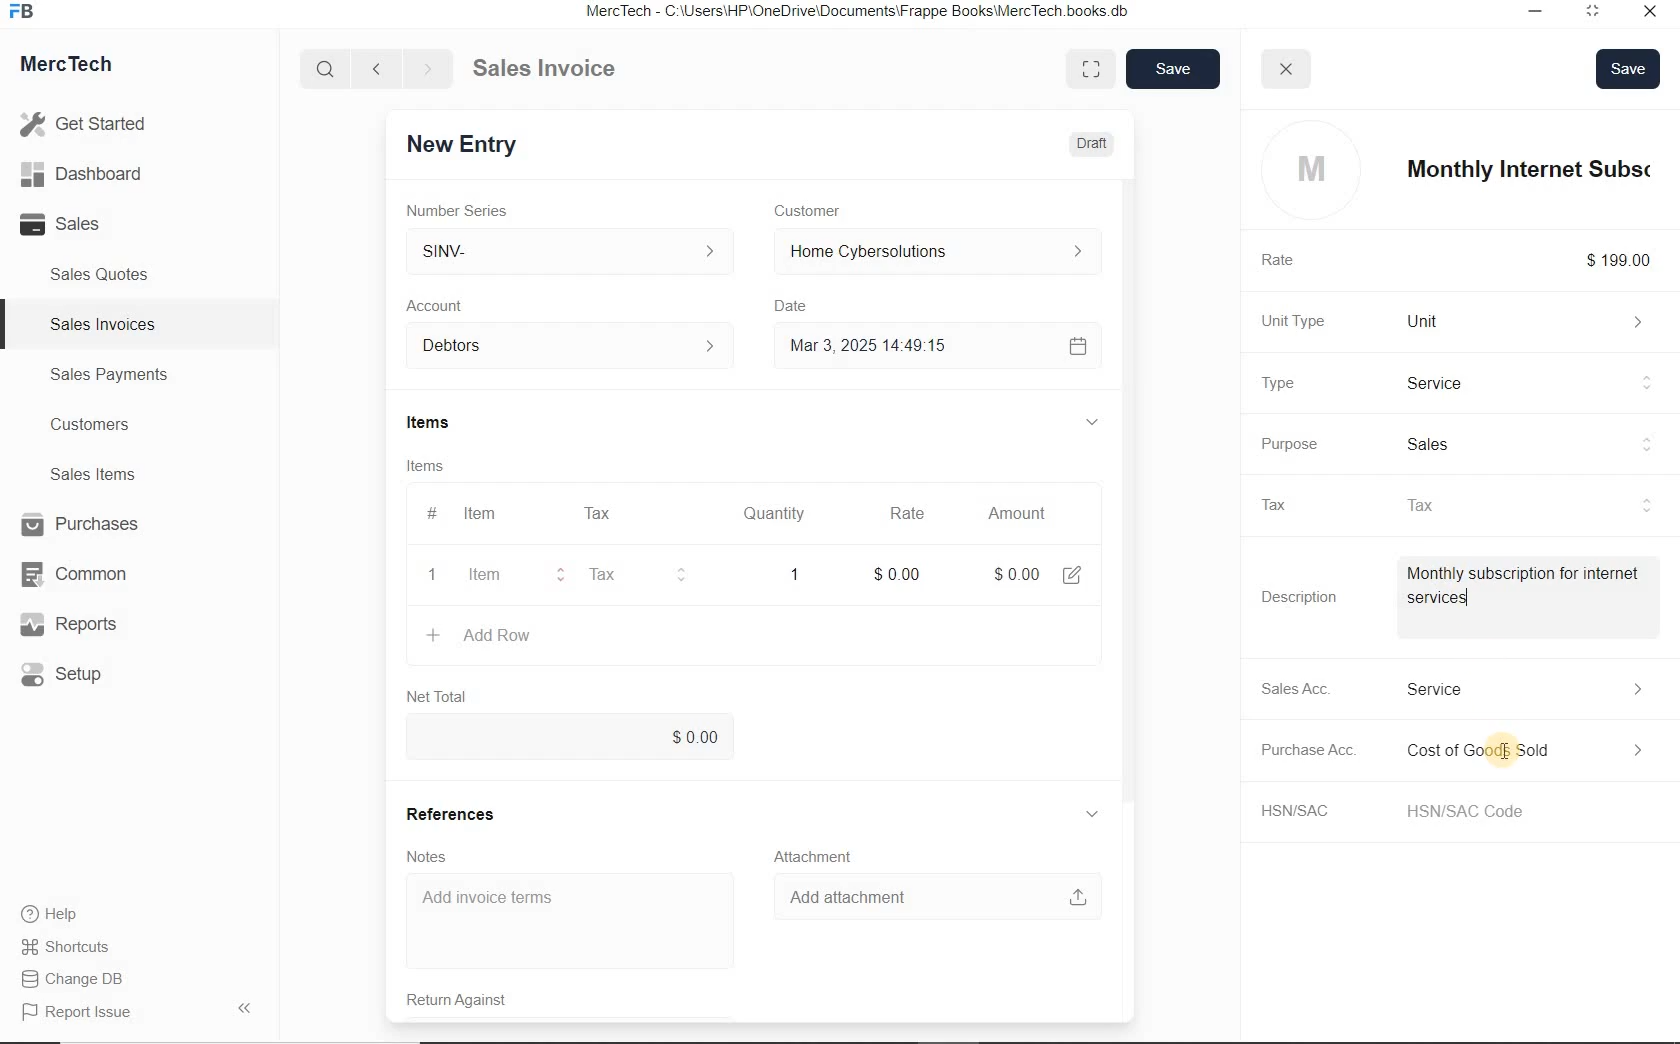  I want to click on MercTech, so click(76, 68).